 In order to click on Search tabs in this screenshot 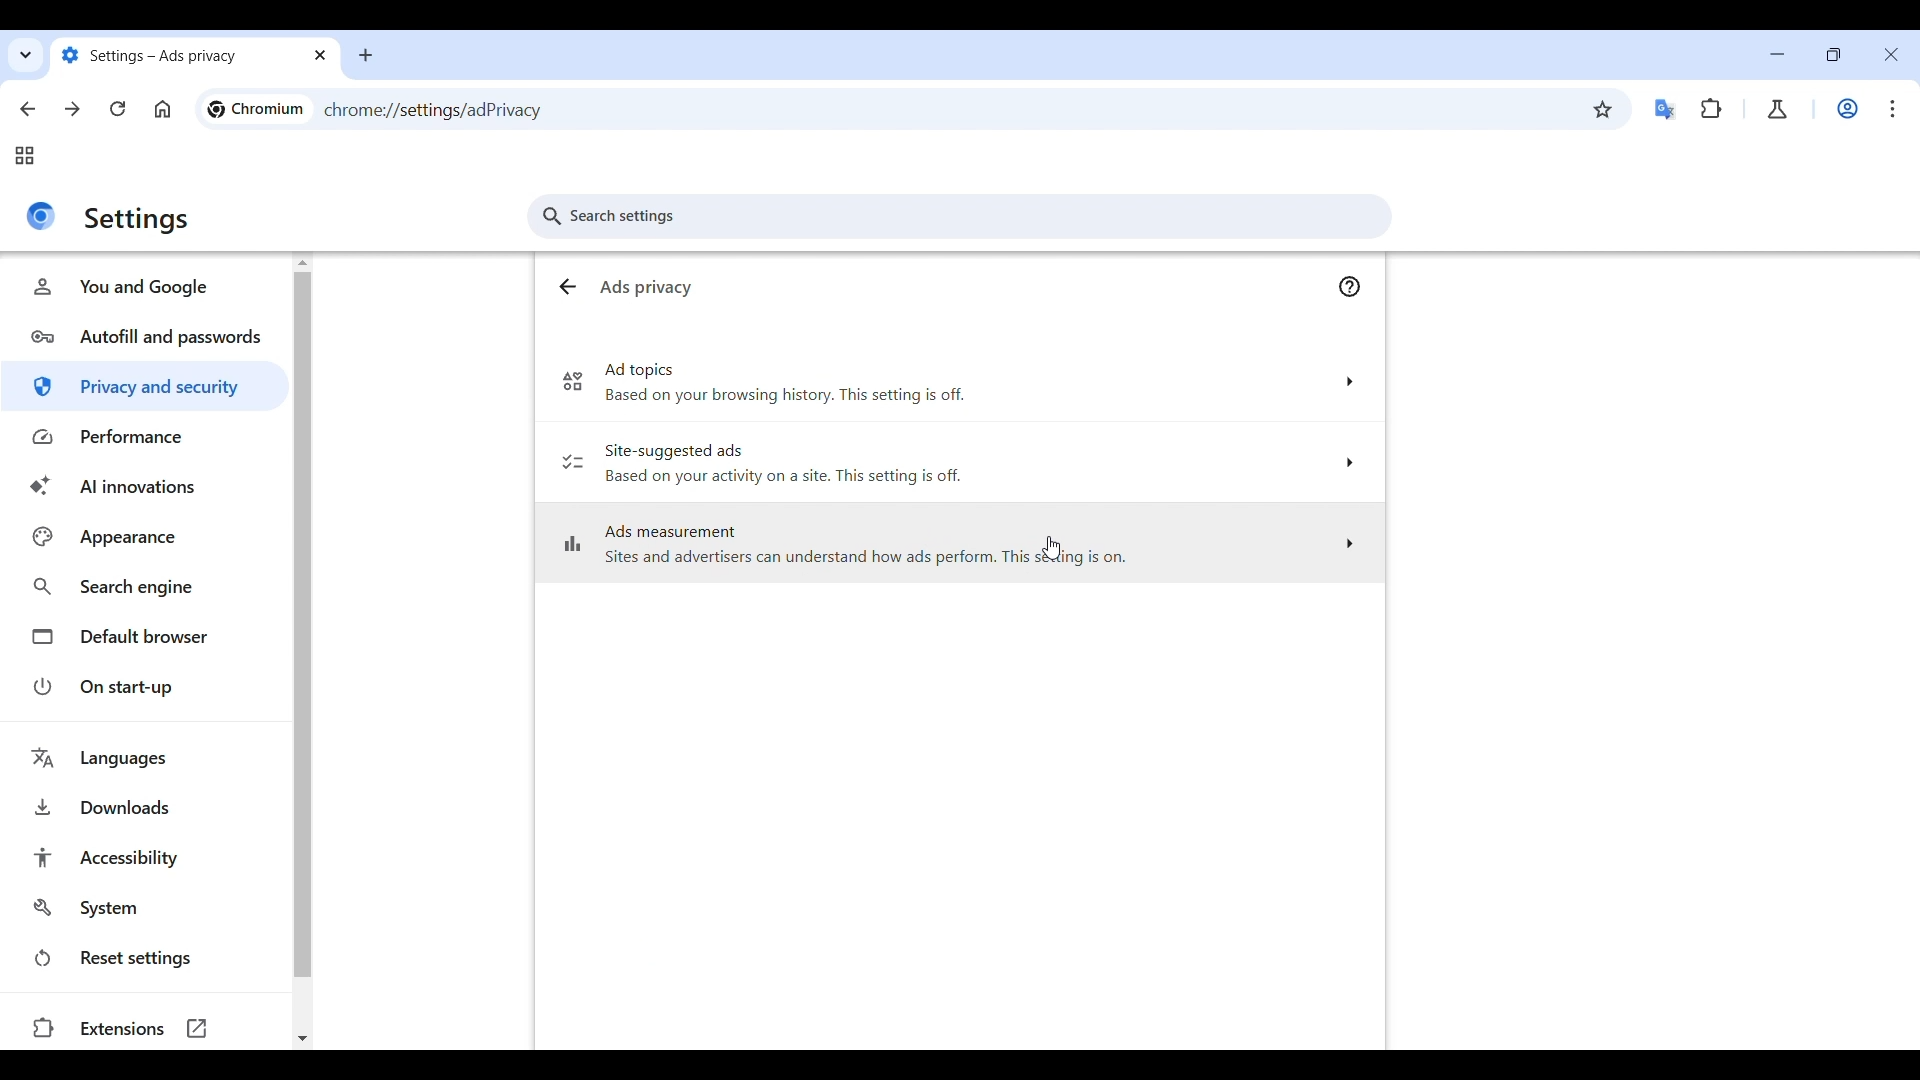, I will do `click(27, 55)`.